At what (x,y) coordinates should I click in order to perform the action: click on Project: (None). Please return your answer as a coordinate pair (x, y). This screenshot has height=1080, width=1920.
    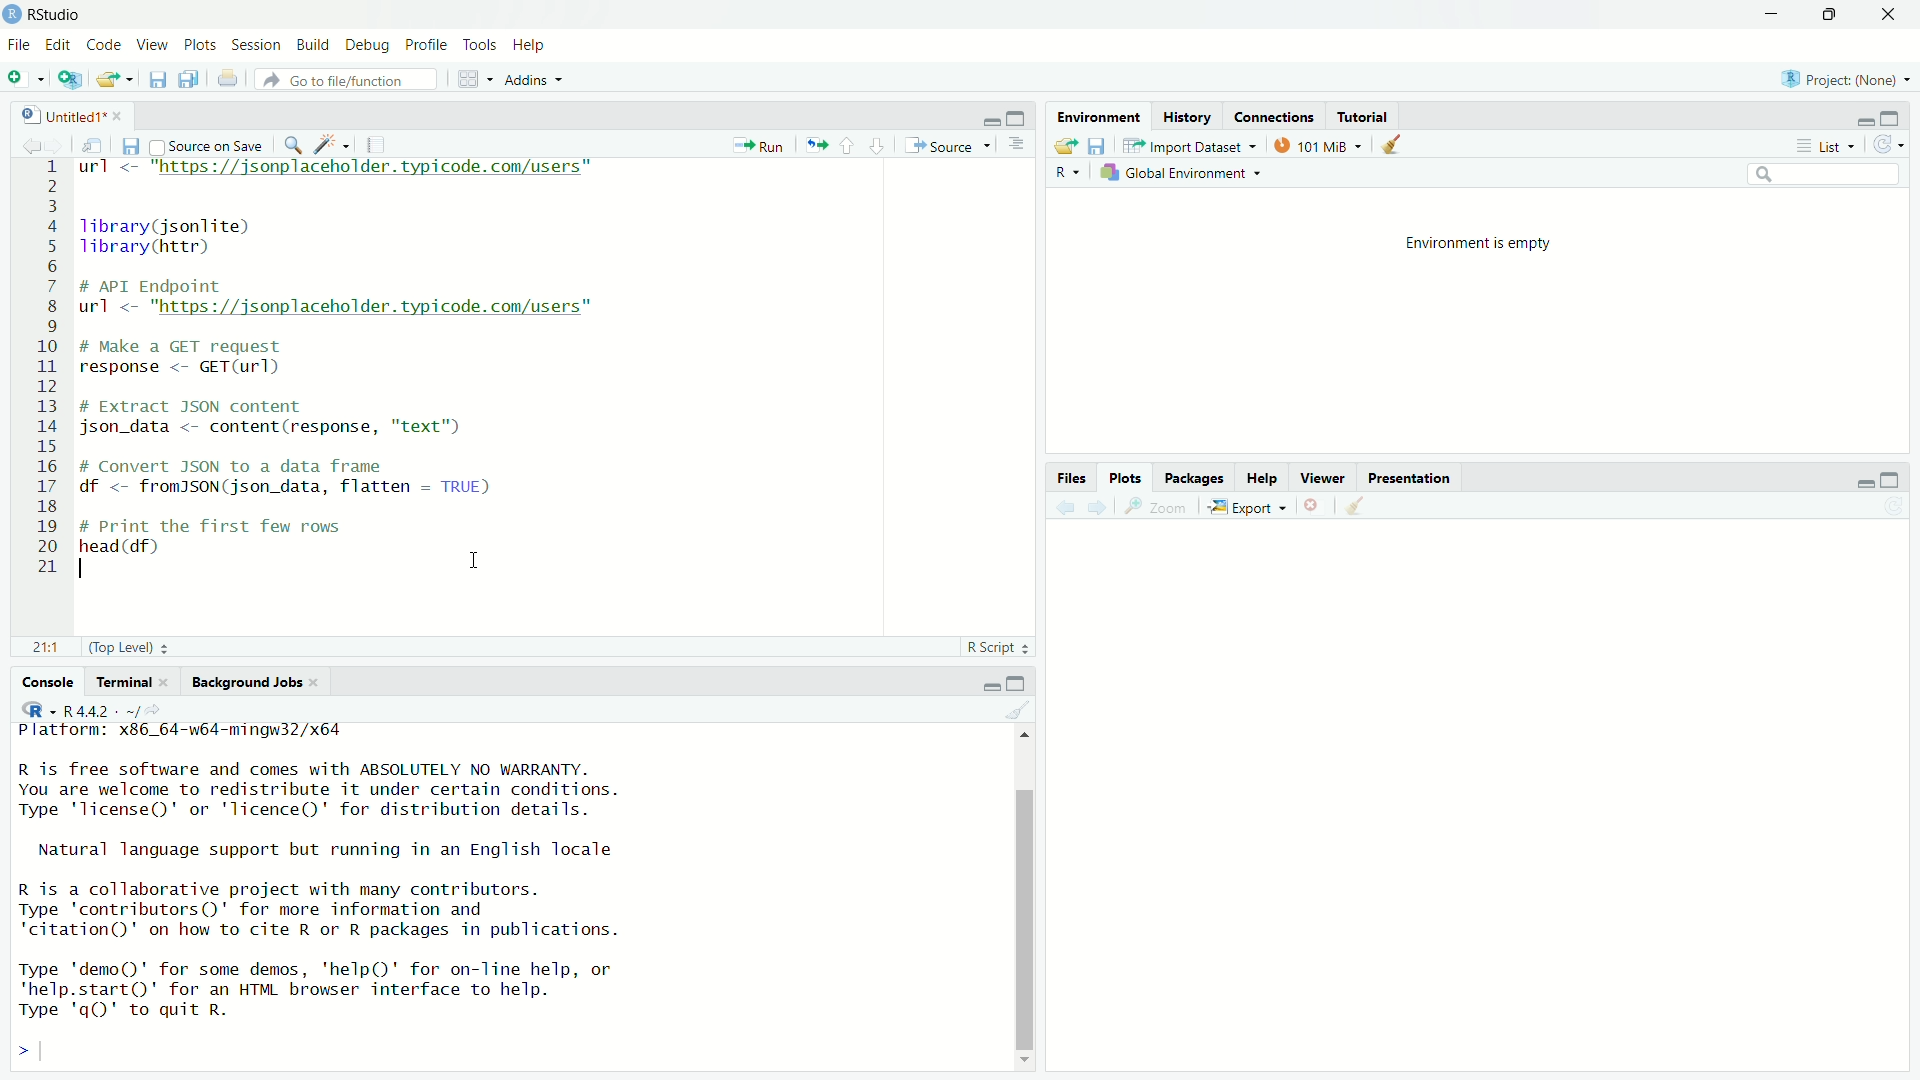
    Looking at the image, I should click on (1845, 79).